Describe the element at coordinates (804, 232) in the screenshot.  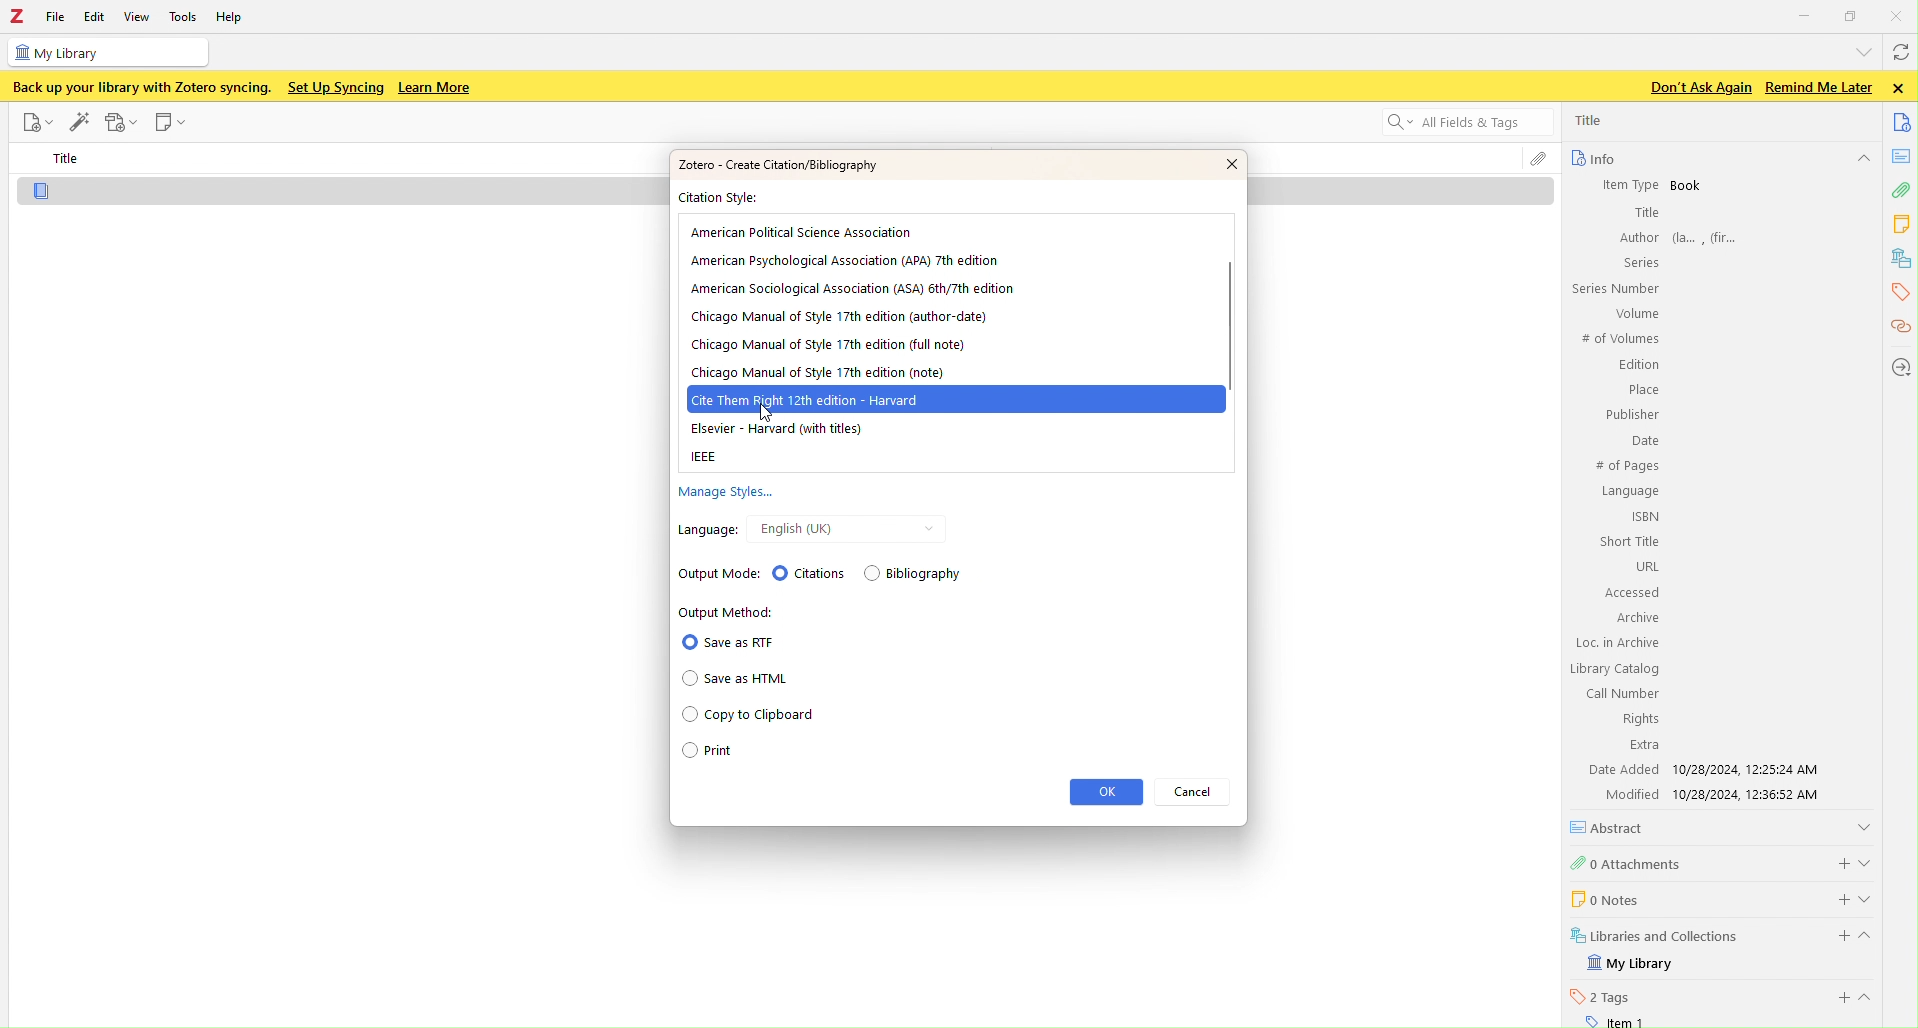
I see `American Political Science Association` at that location.